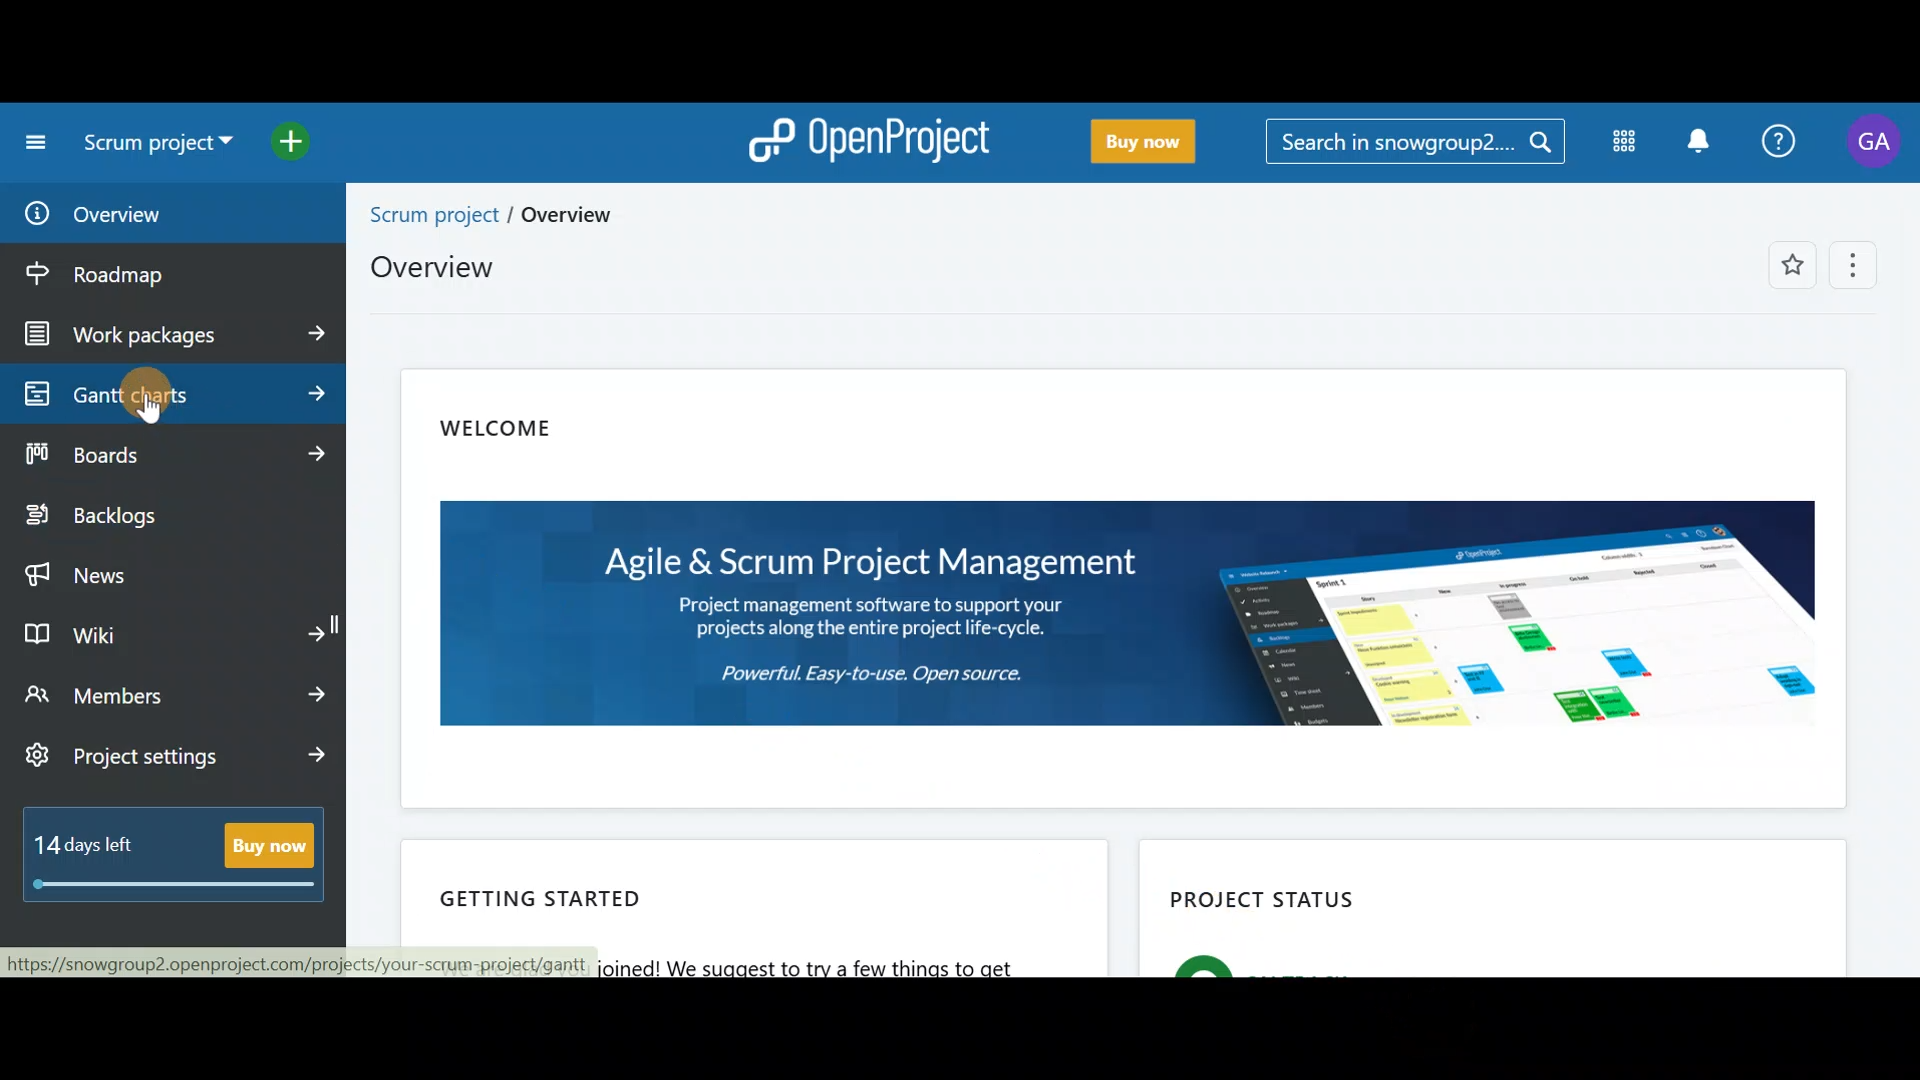 The image size is (1920, 1080). What do you see at coordinates (168, 573) in the screenshot?
I see `News` at bounding box center [168, 573].